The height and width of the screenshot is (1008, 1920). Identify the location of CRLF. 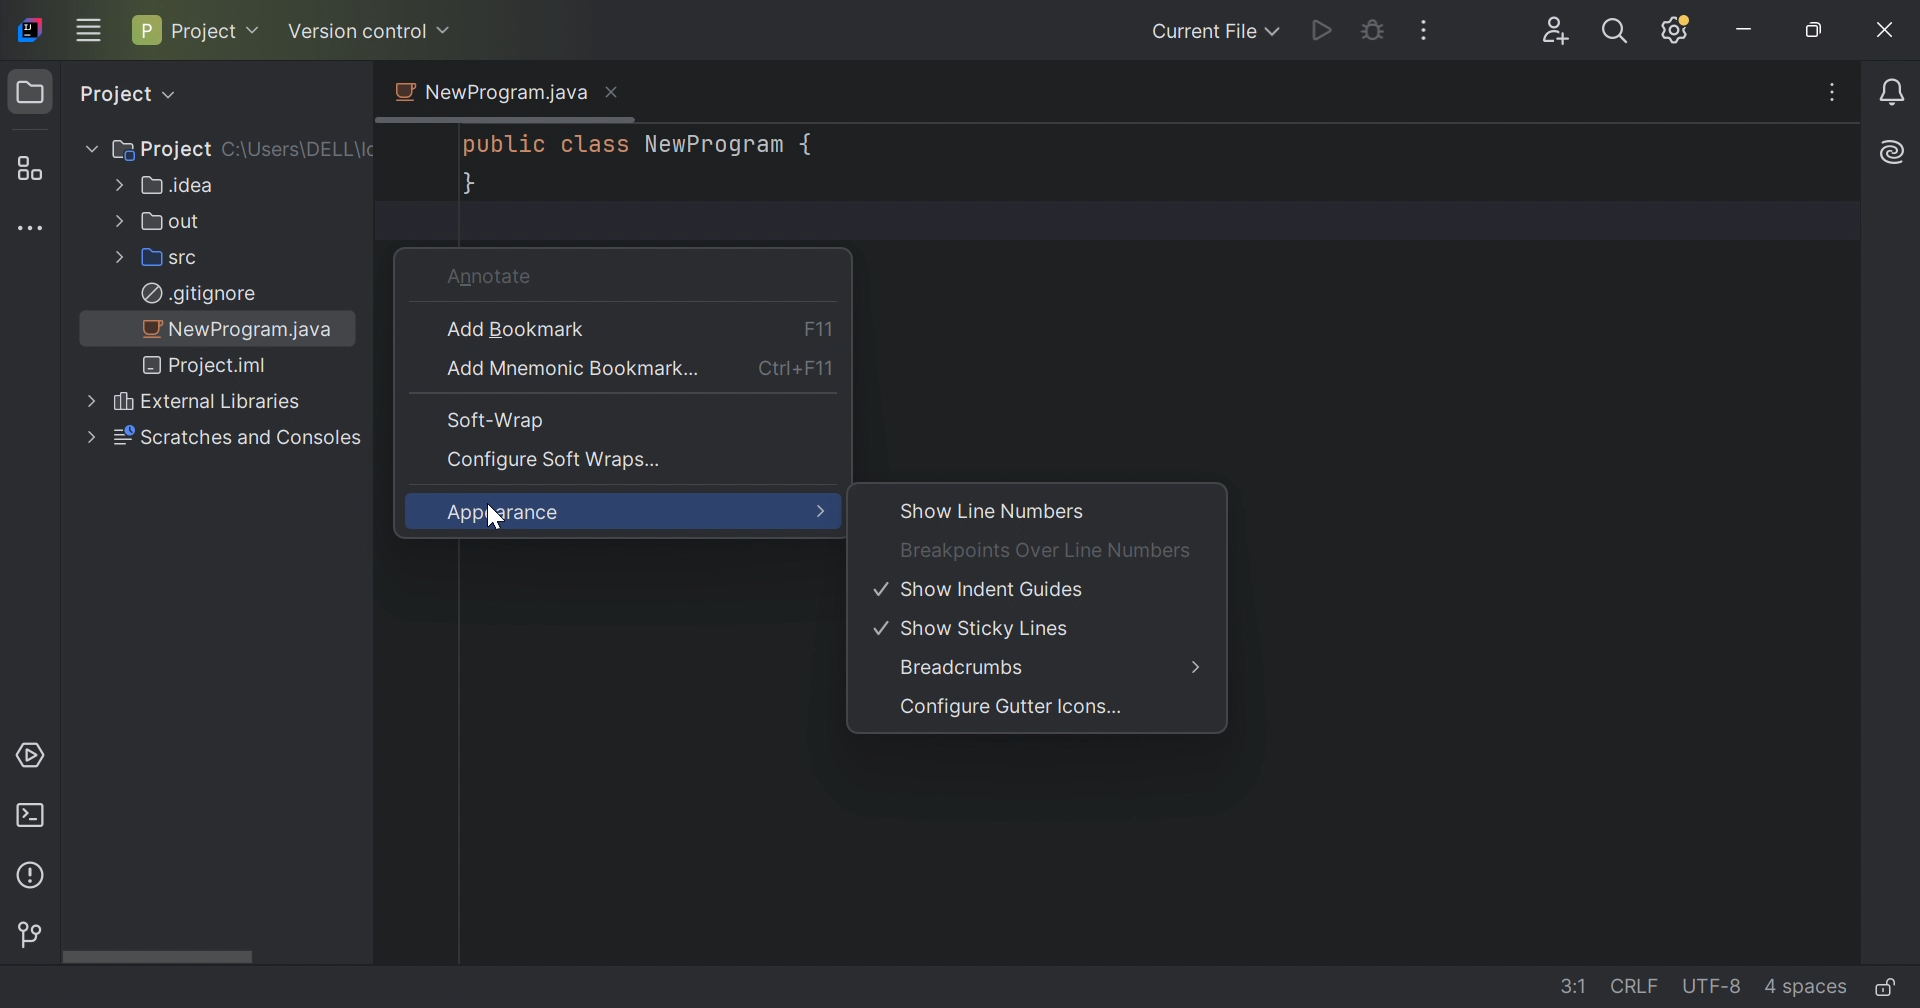
(1627, 984).